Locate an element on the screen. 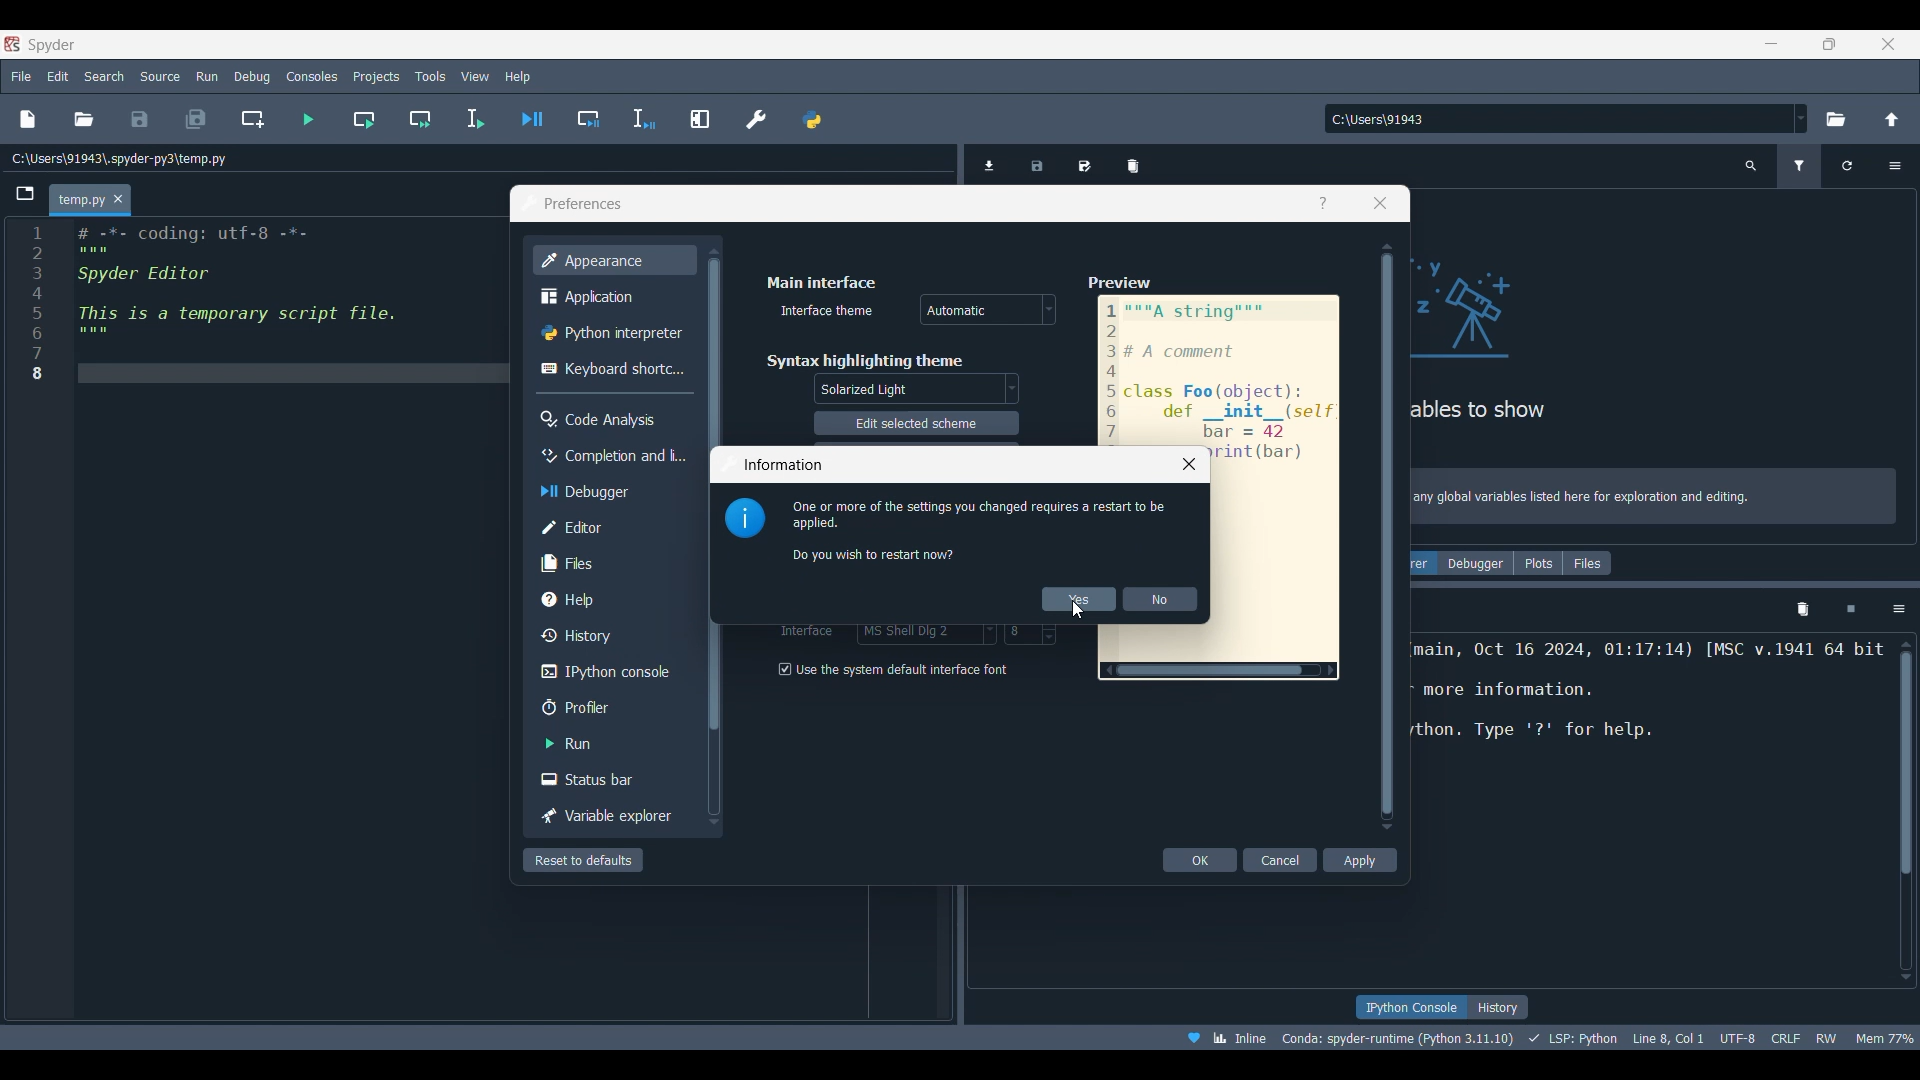 Image resolution: width=1920 pixels, height=1080 pixels. Options is located at coordinates (1894, 166).